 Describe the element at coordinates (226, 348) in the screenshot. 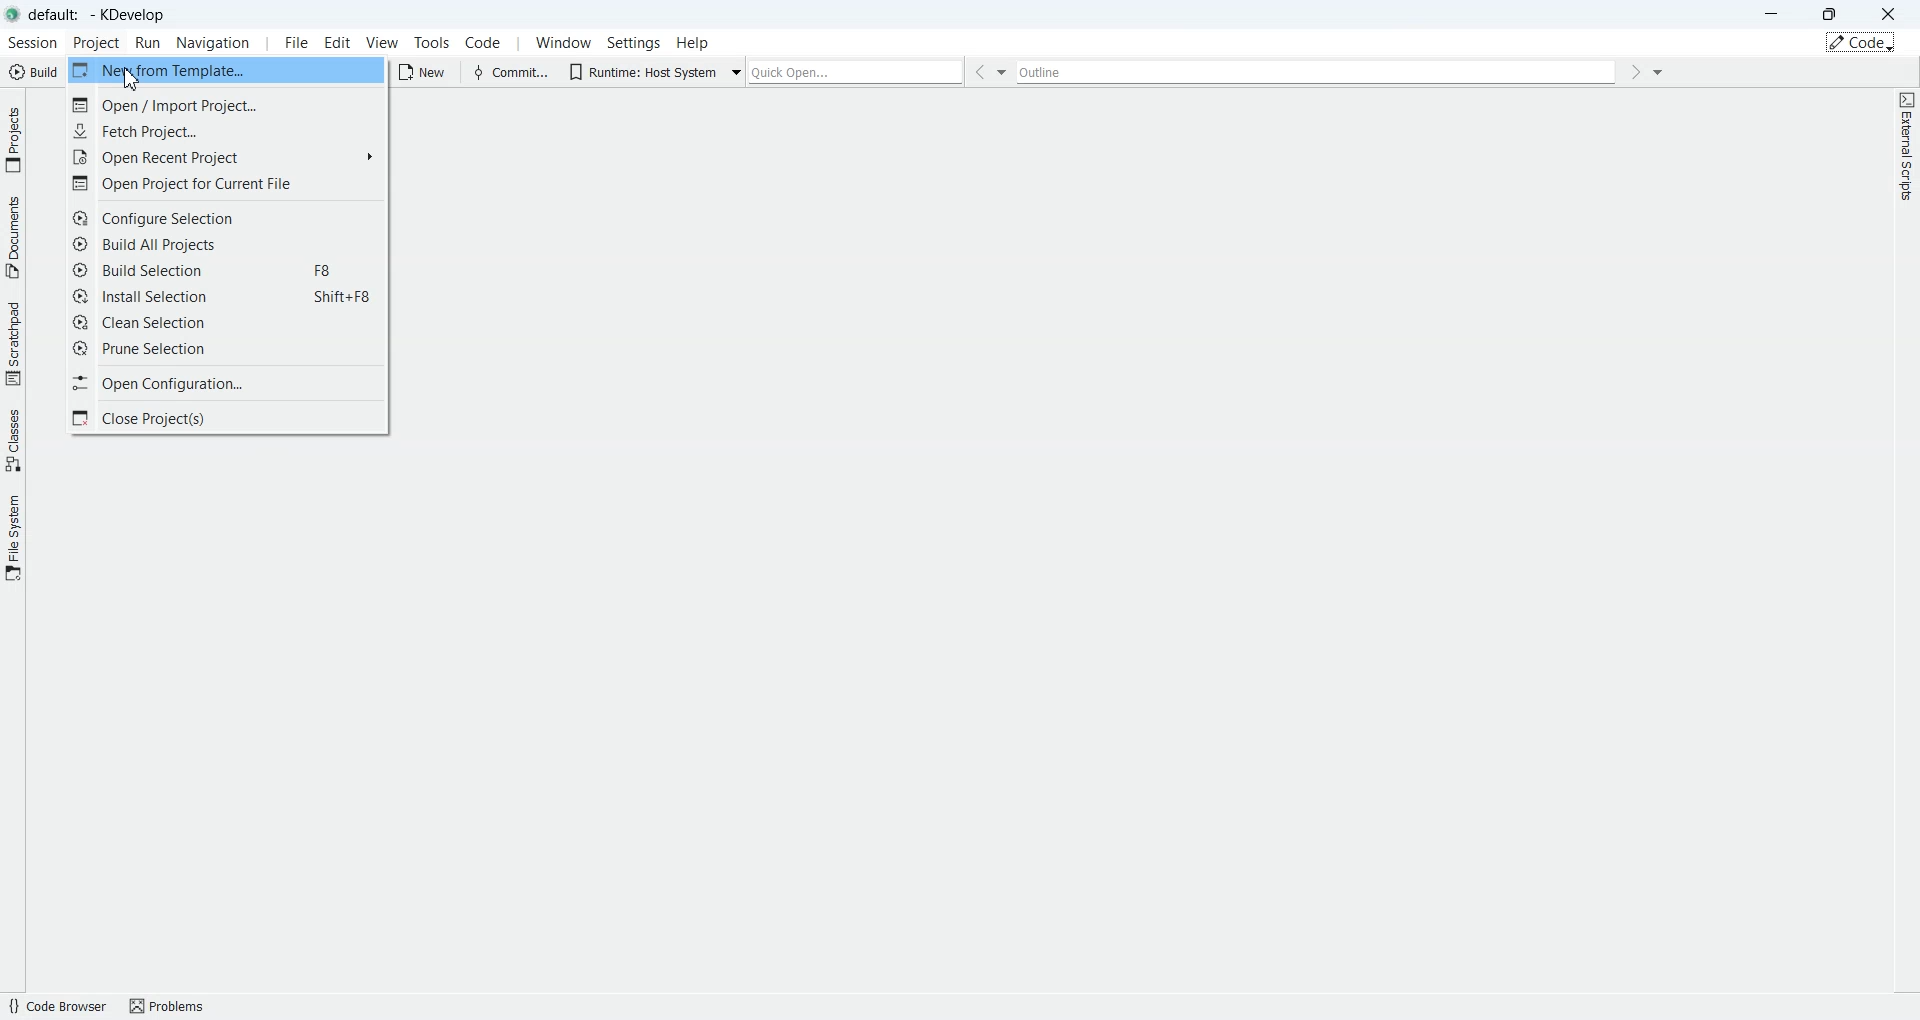

I see `Prune Selection` at that location.